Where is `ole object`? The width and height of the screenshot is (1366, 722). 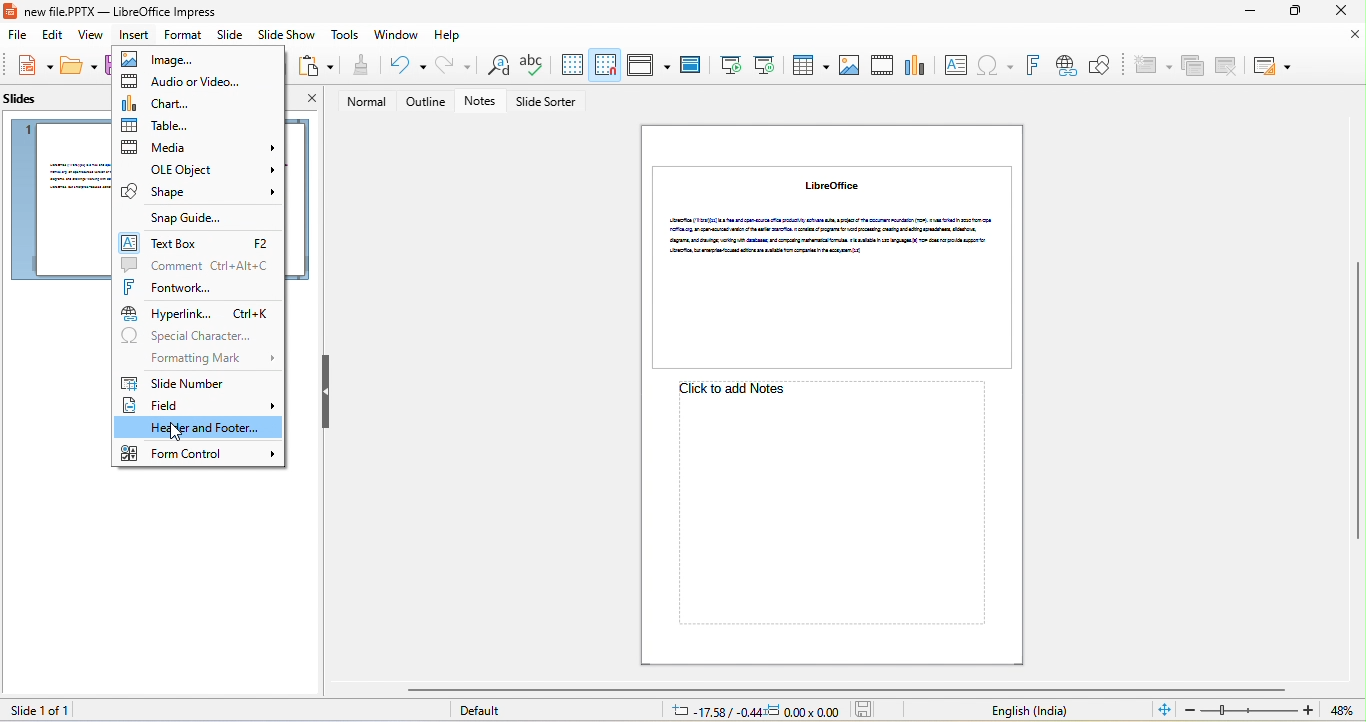 ole object is located at coordinates (199, 168).